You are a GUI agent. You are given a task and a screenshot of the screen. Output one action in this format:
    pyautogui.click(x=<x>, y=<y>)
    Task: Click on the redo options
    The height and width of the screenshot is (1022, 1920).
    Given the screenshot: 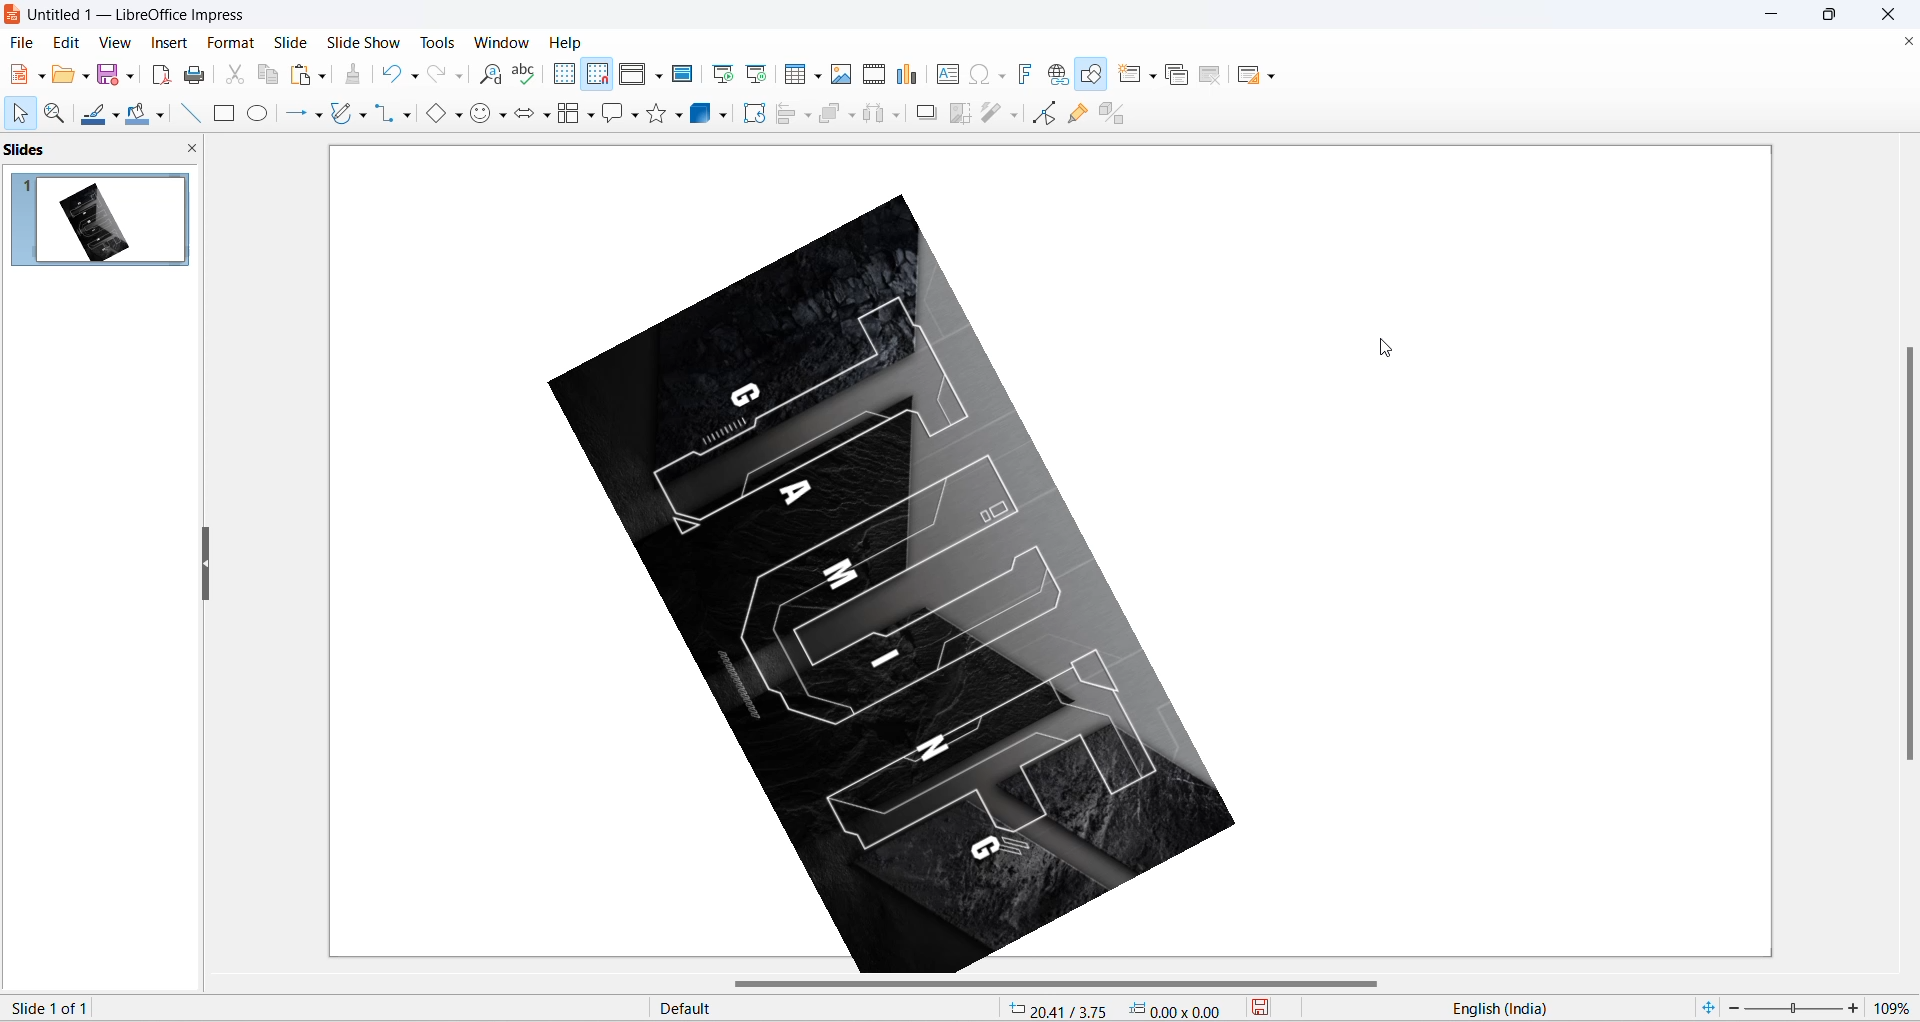 What is the action you would take?
    pyautogui.click(x=461, y=77)
    